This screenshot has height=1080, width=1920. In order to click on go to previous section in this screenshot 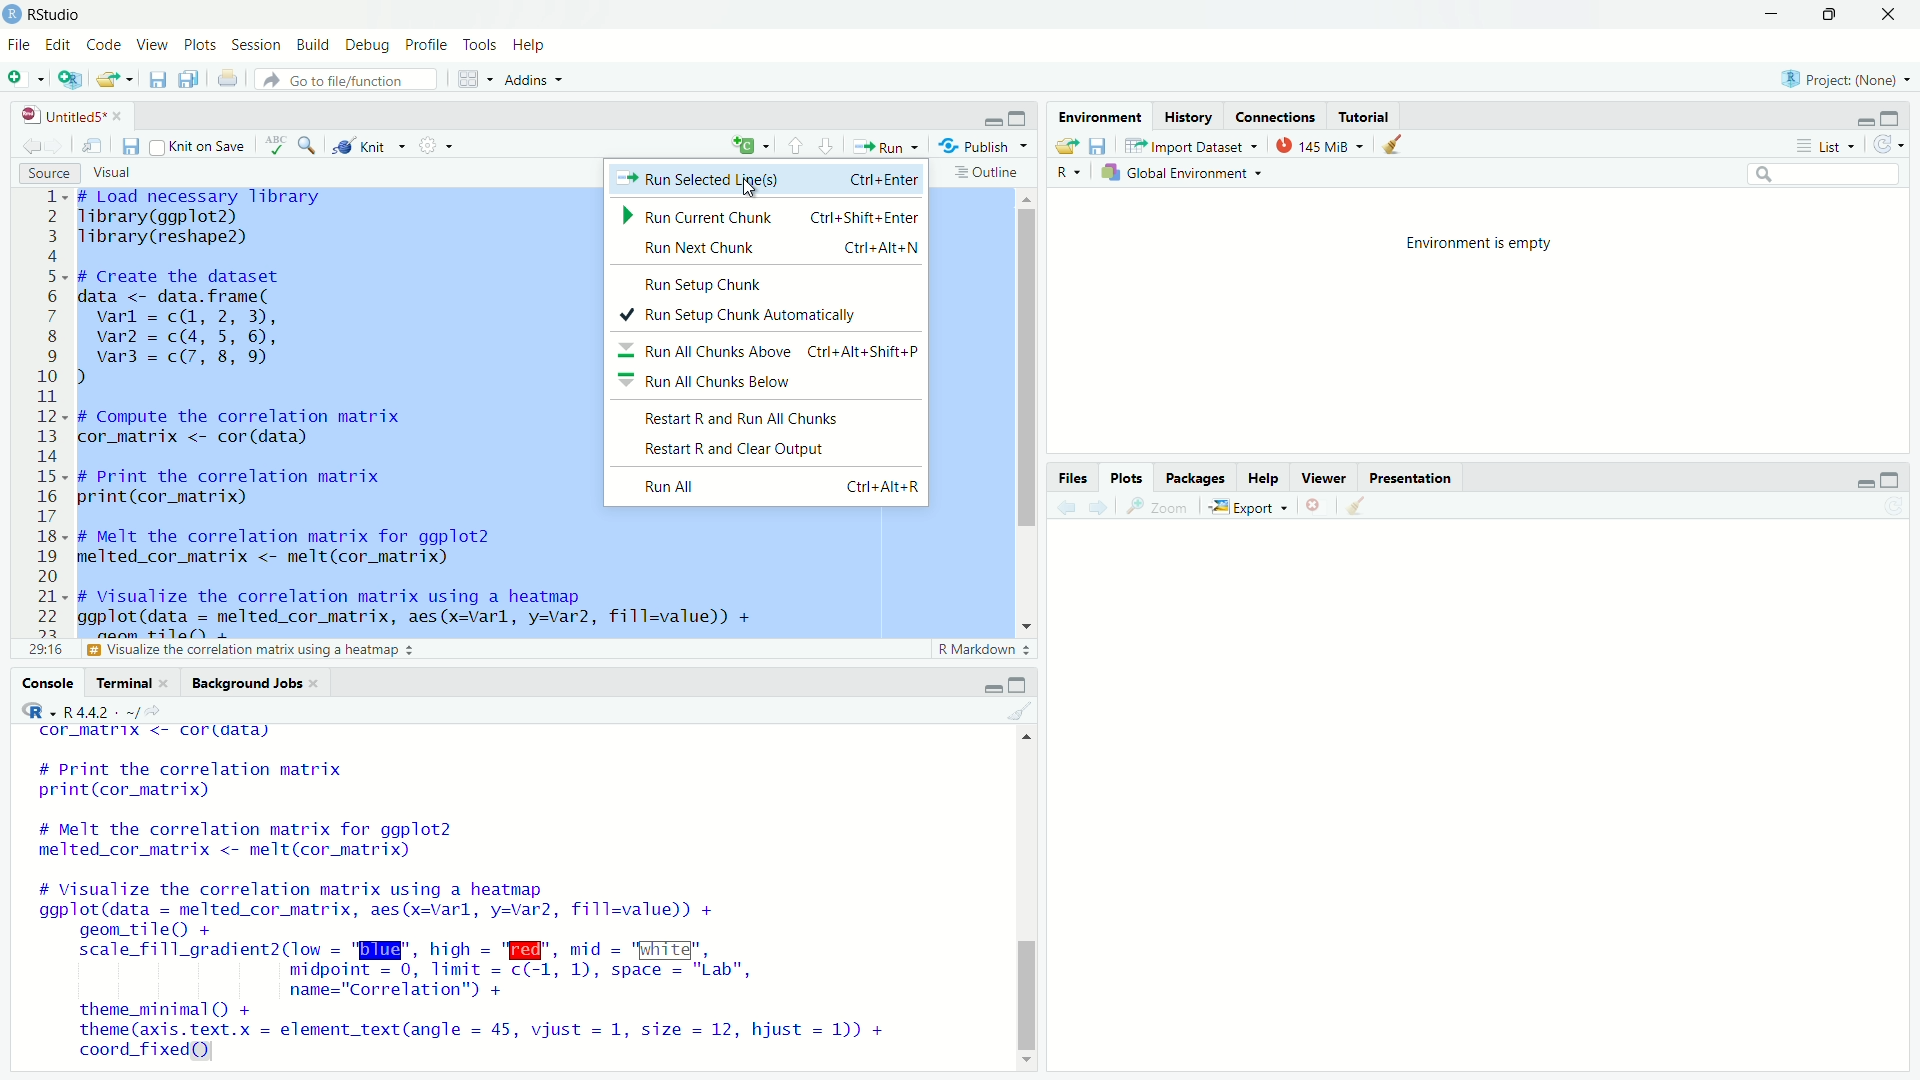, I will do `click(794, 143)`.